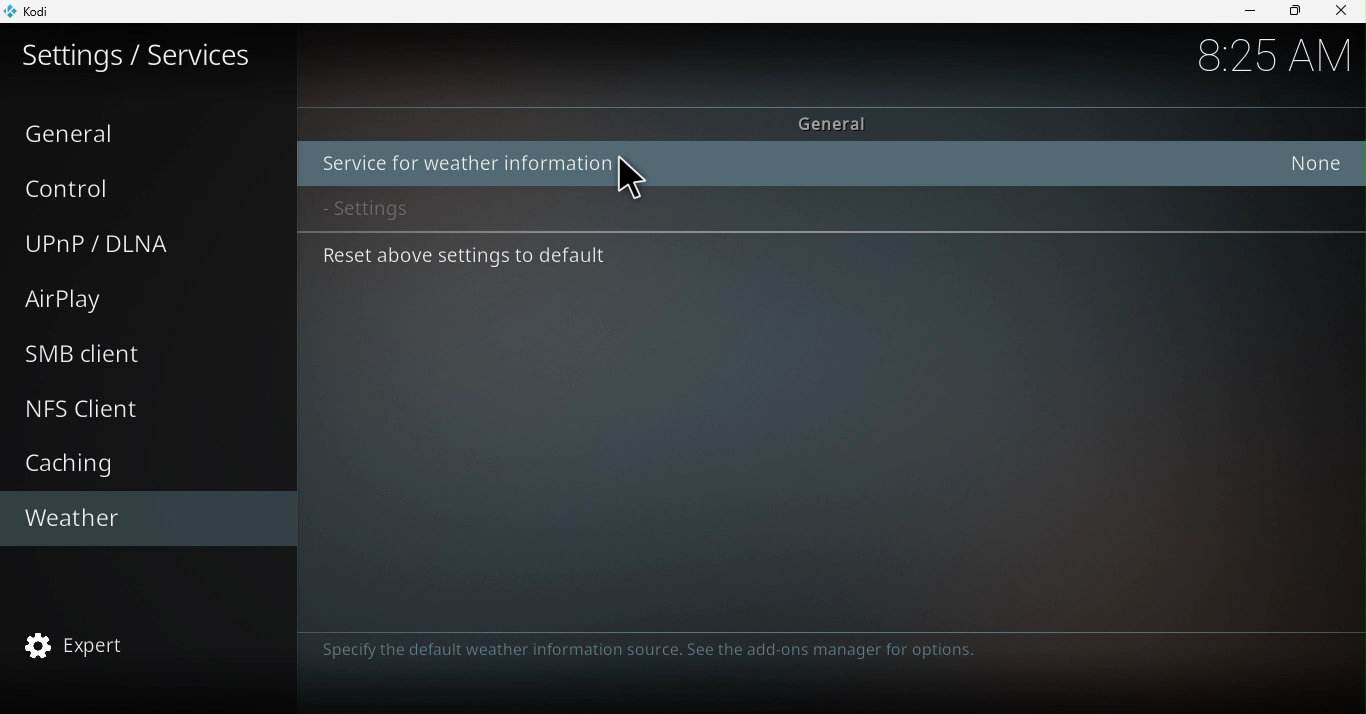 The image size is (1366, 714). Describe the element at coordinates (828, 210) in the screenshot. I see `Settings` at that location.